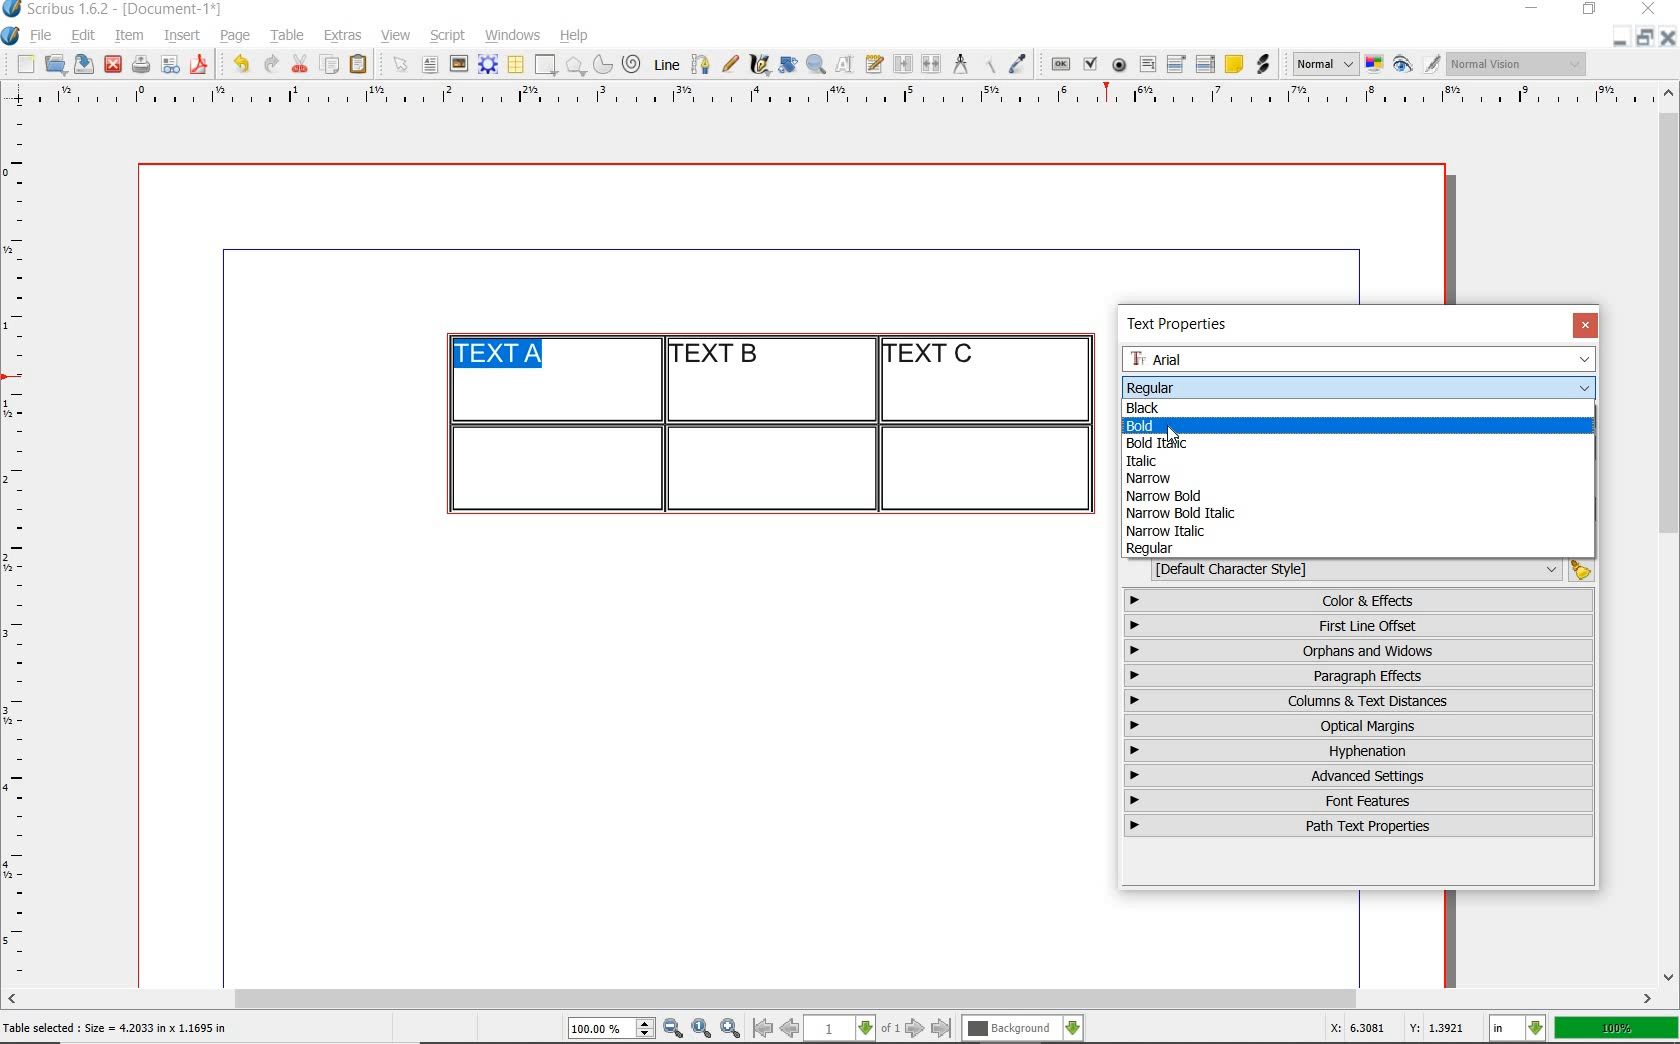 This screenshot has width=1680, height=1044. I want to click on optical margins, so click(1360, 726).